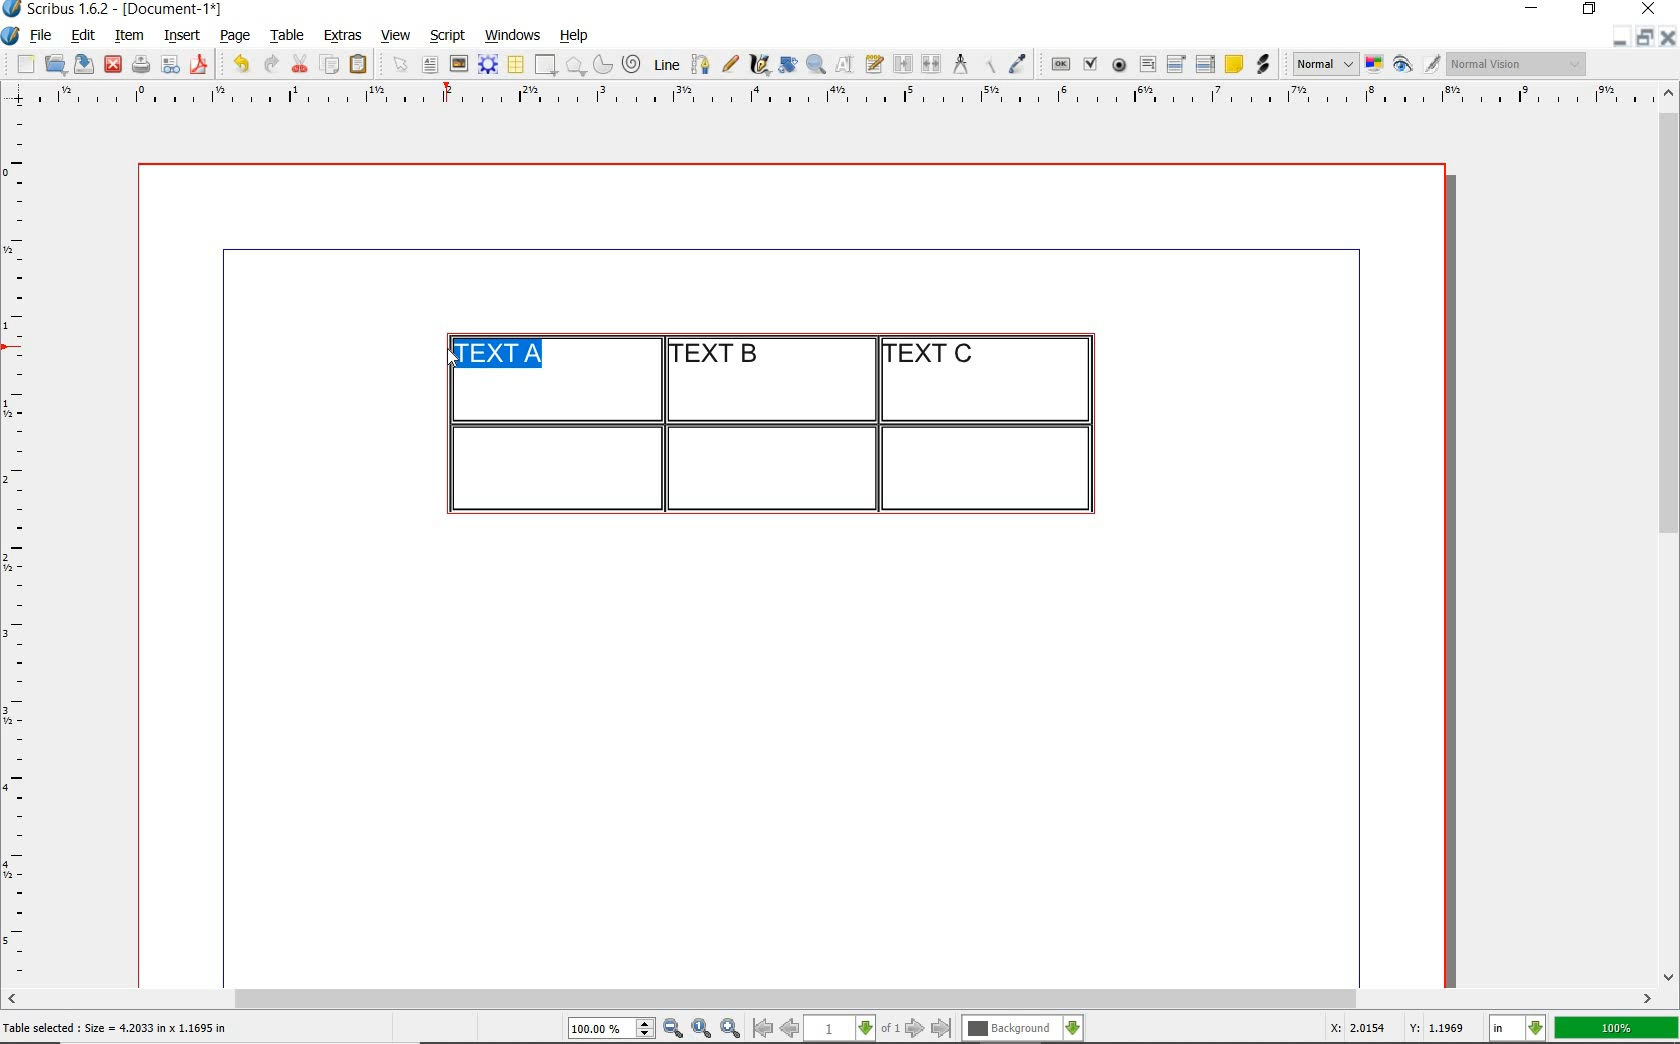 Image resolution: width=1680 pixels, height=1044 pixels. Describe the element at coordinates (269, 62) in the screenshot. I see `redo` at that location.